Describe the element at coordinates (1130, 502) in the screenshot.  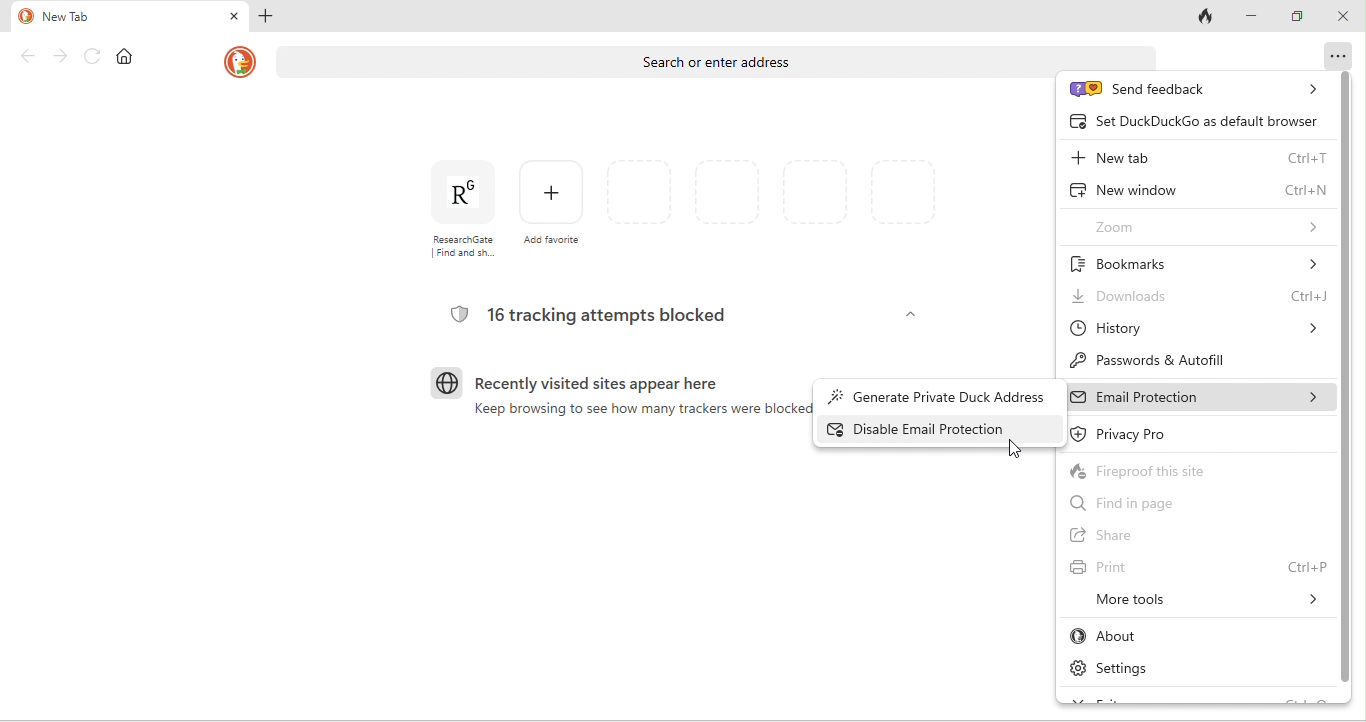
I see `find in page` at that location.